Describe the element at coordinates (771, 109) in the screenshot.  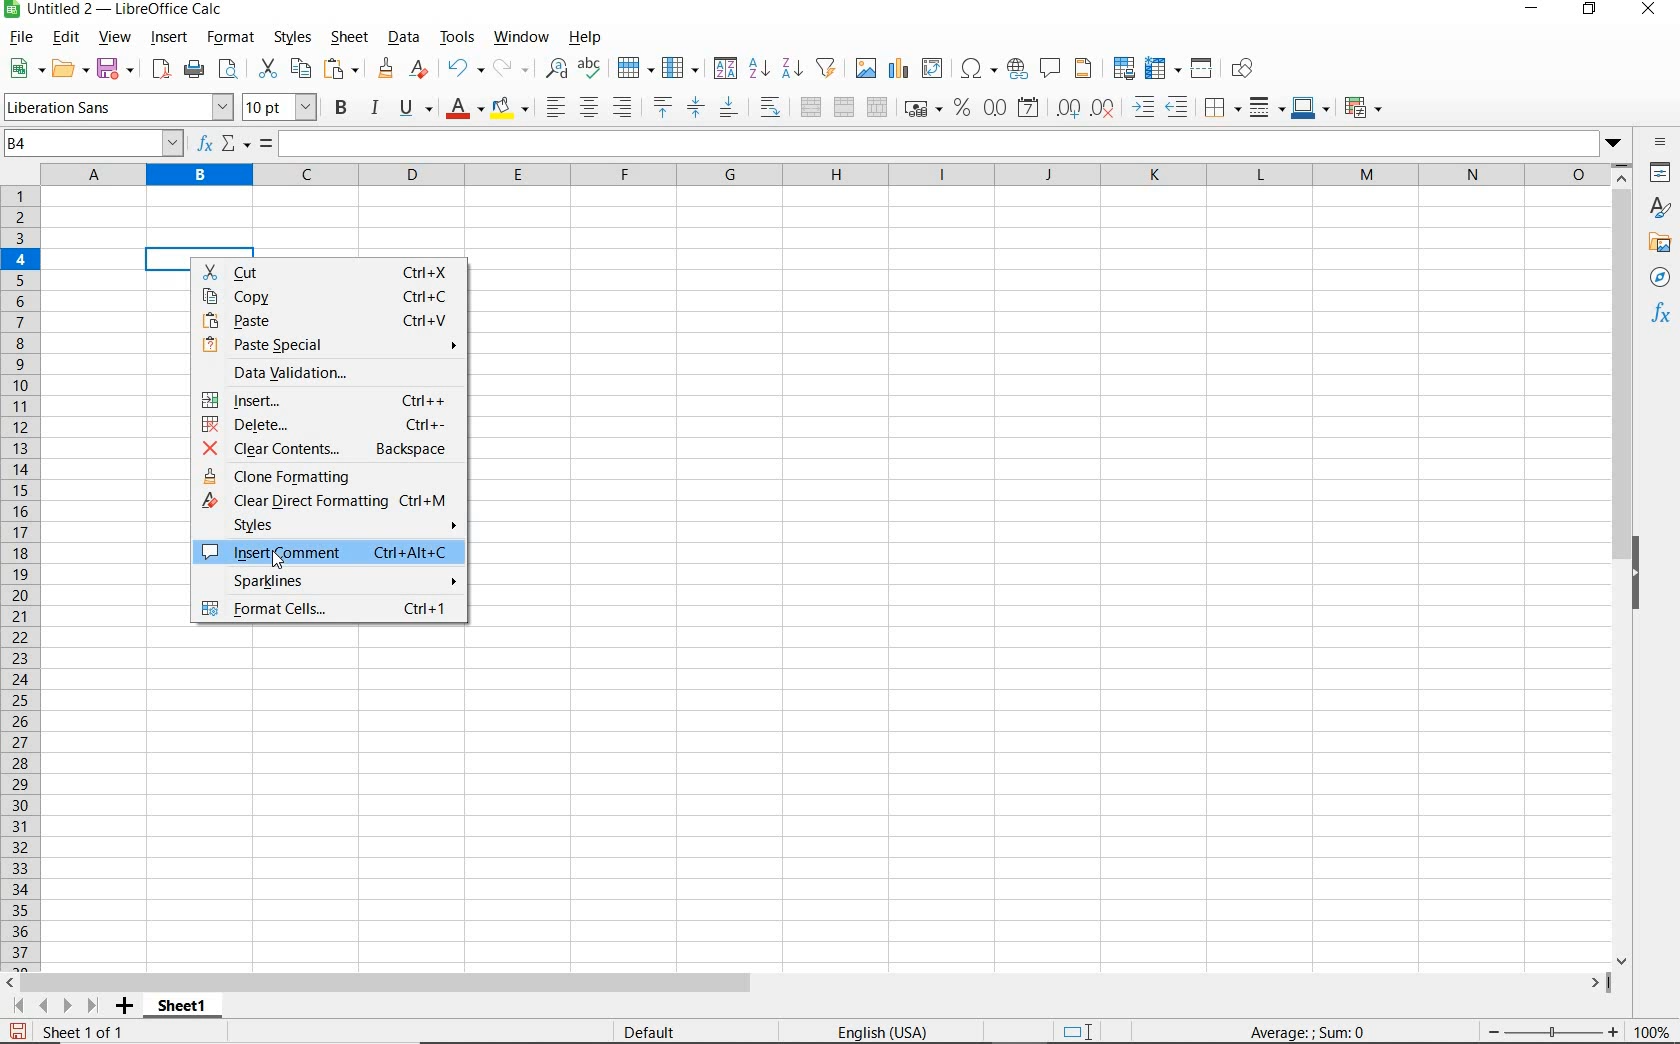
I see `wrap text` at that location.